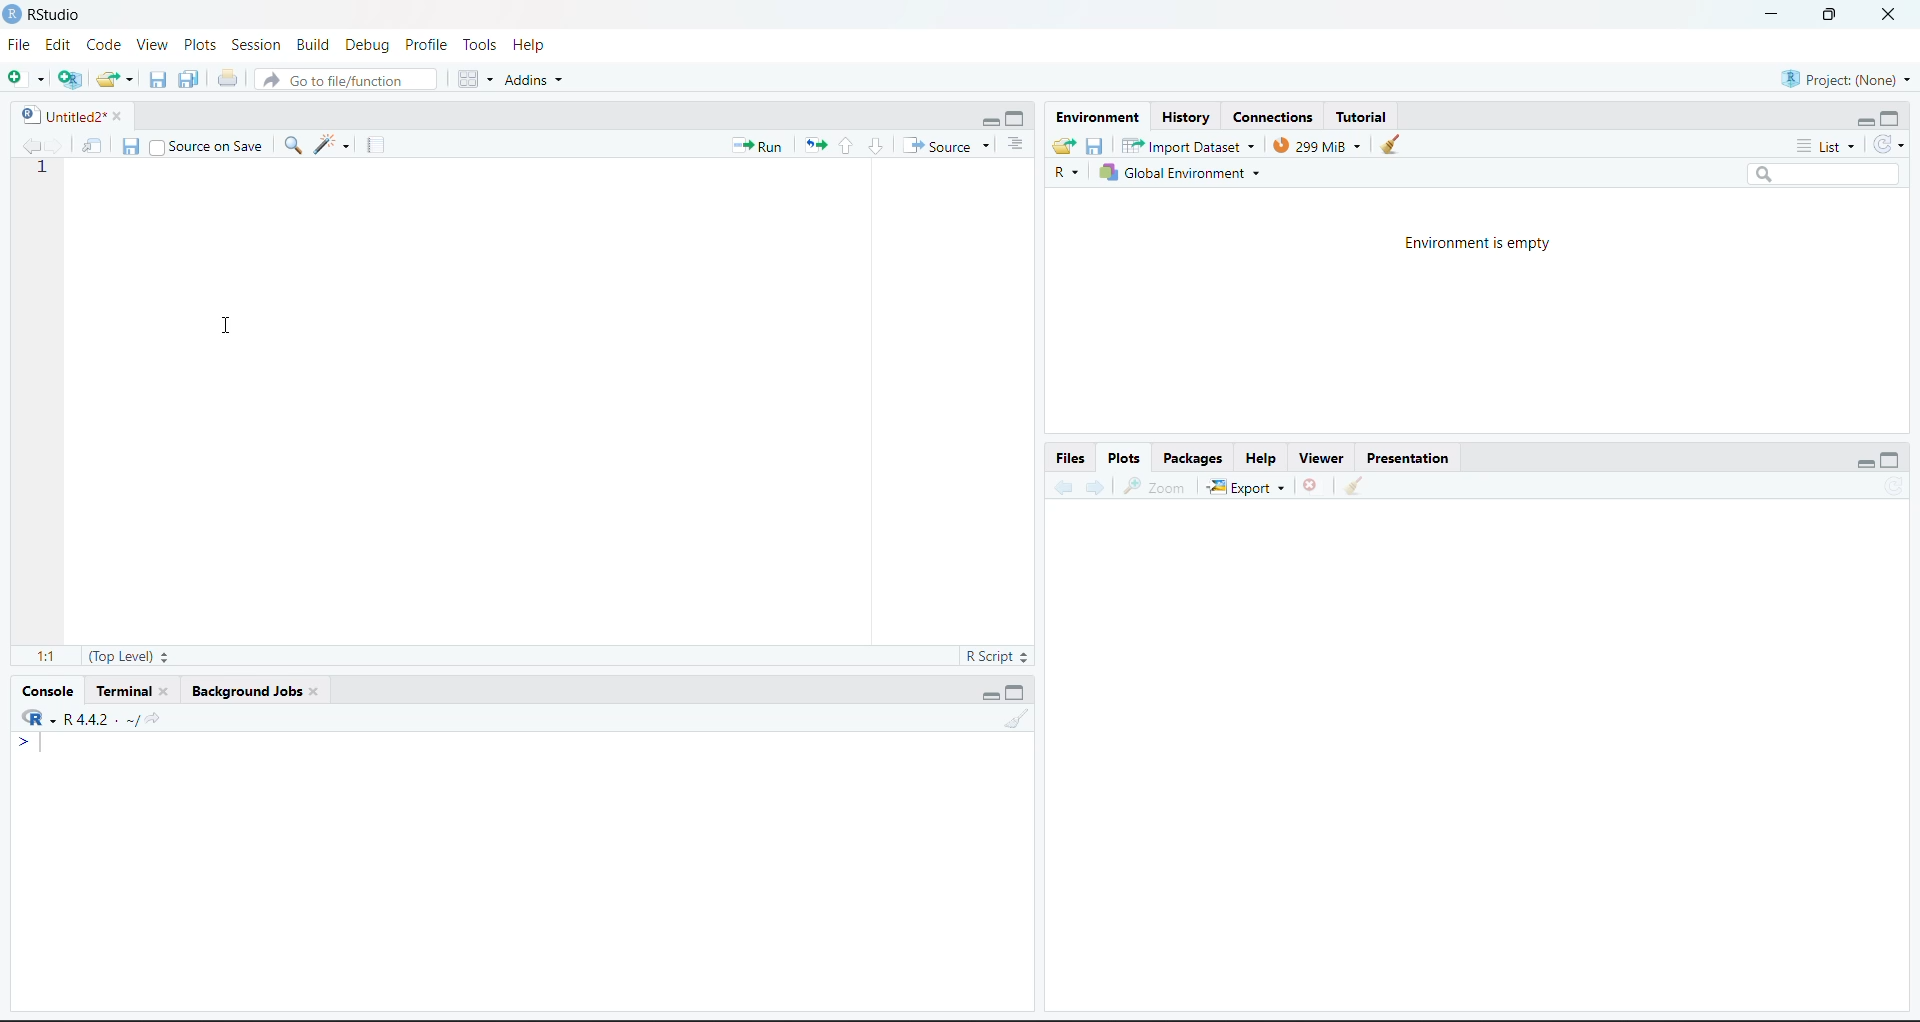 The width and height of the screenshot is (1920, 1022). Describe the element at coordinates (992, 695) in the screenshot. I see `minimize` at that location.